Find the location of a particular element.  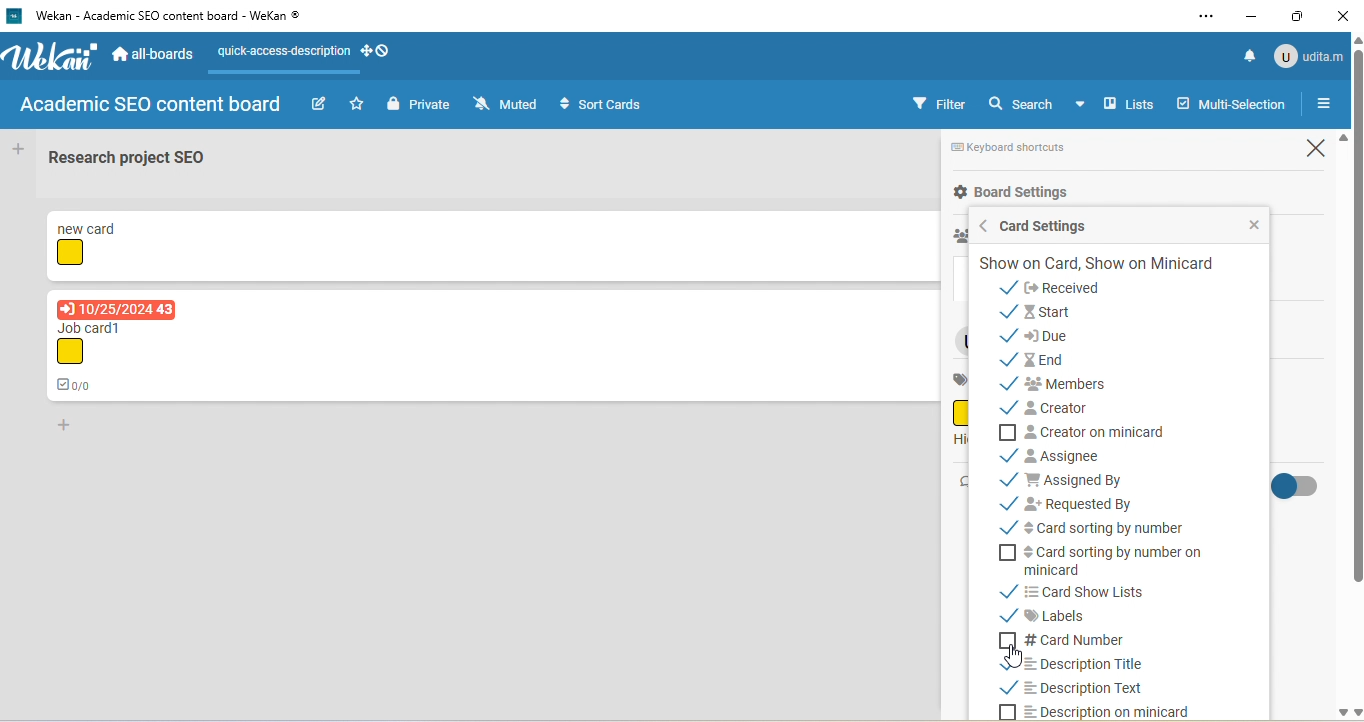

search is located at coordinates (1041, 106).